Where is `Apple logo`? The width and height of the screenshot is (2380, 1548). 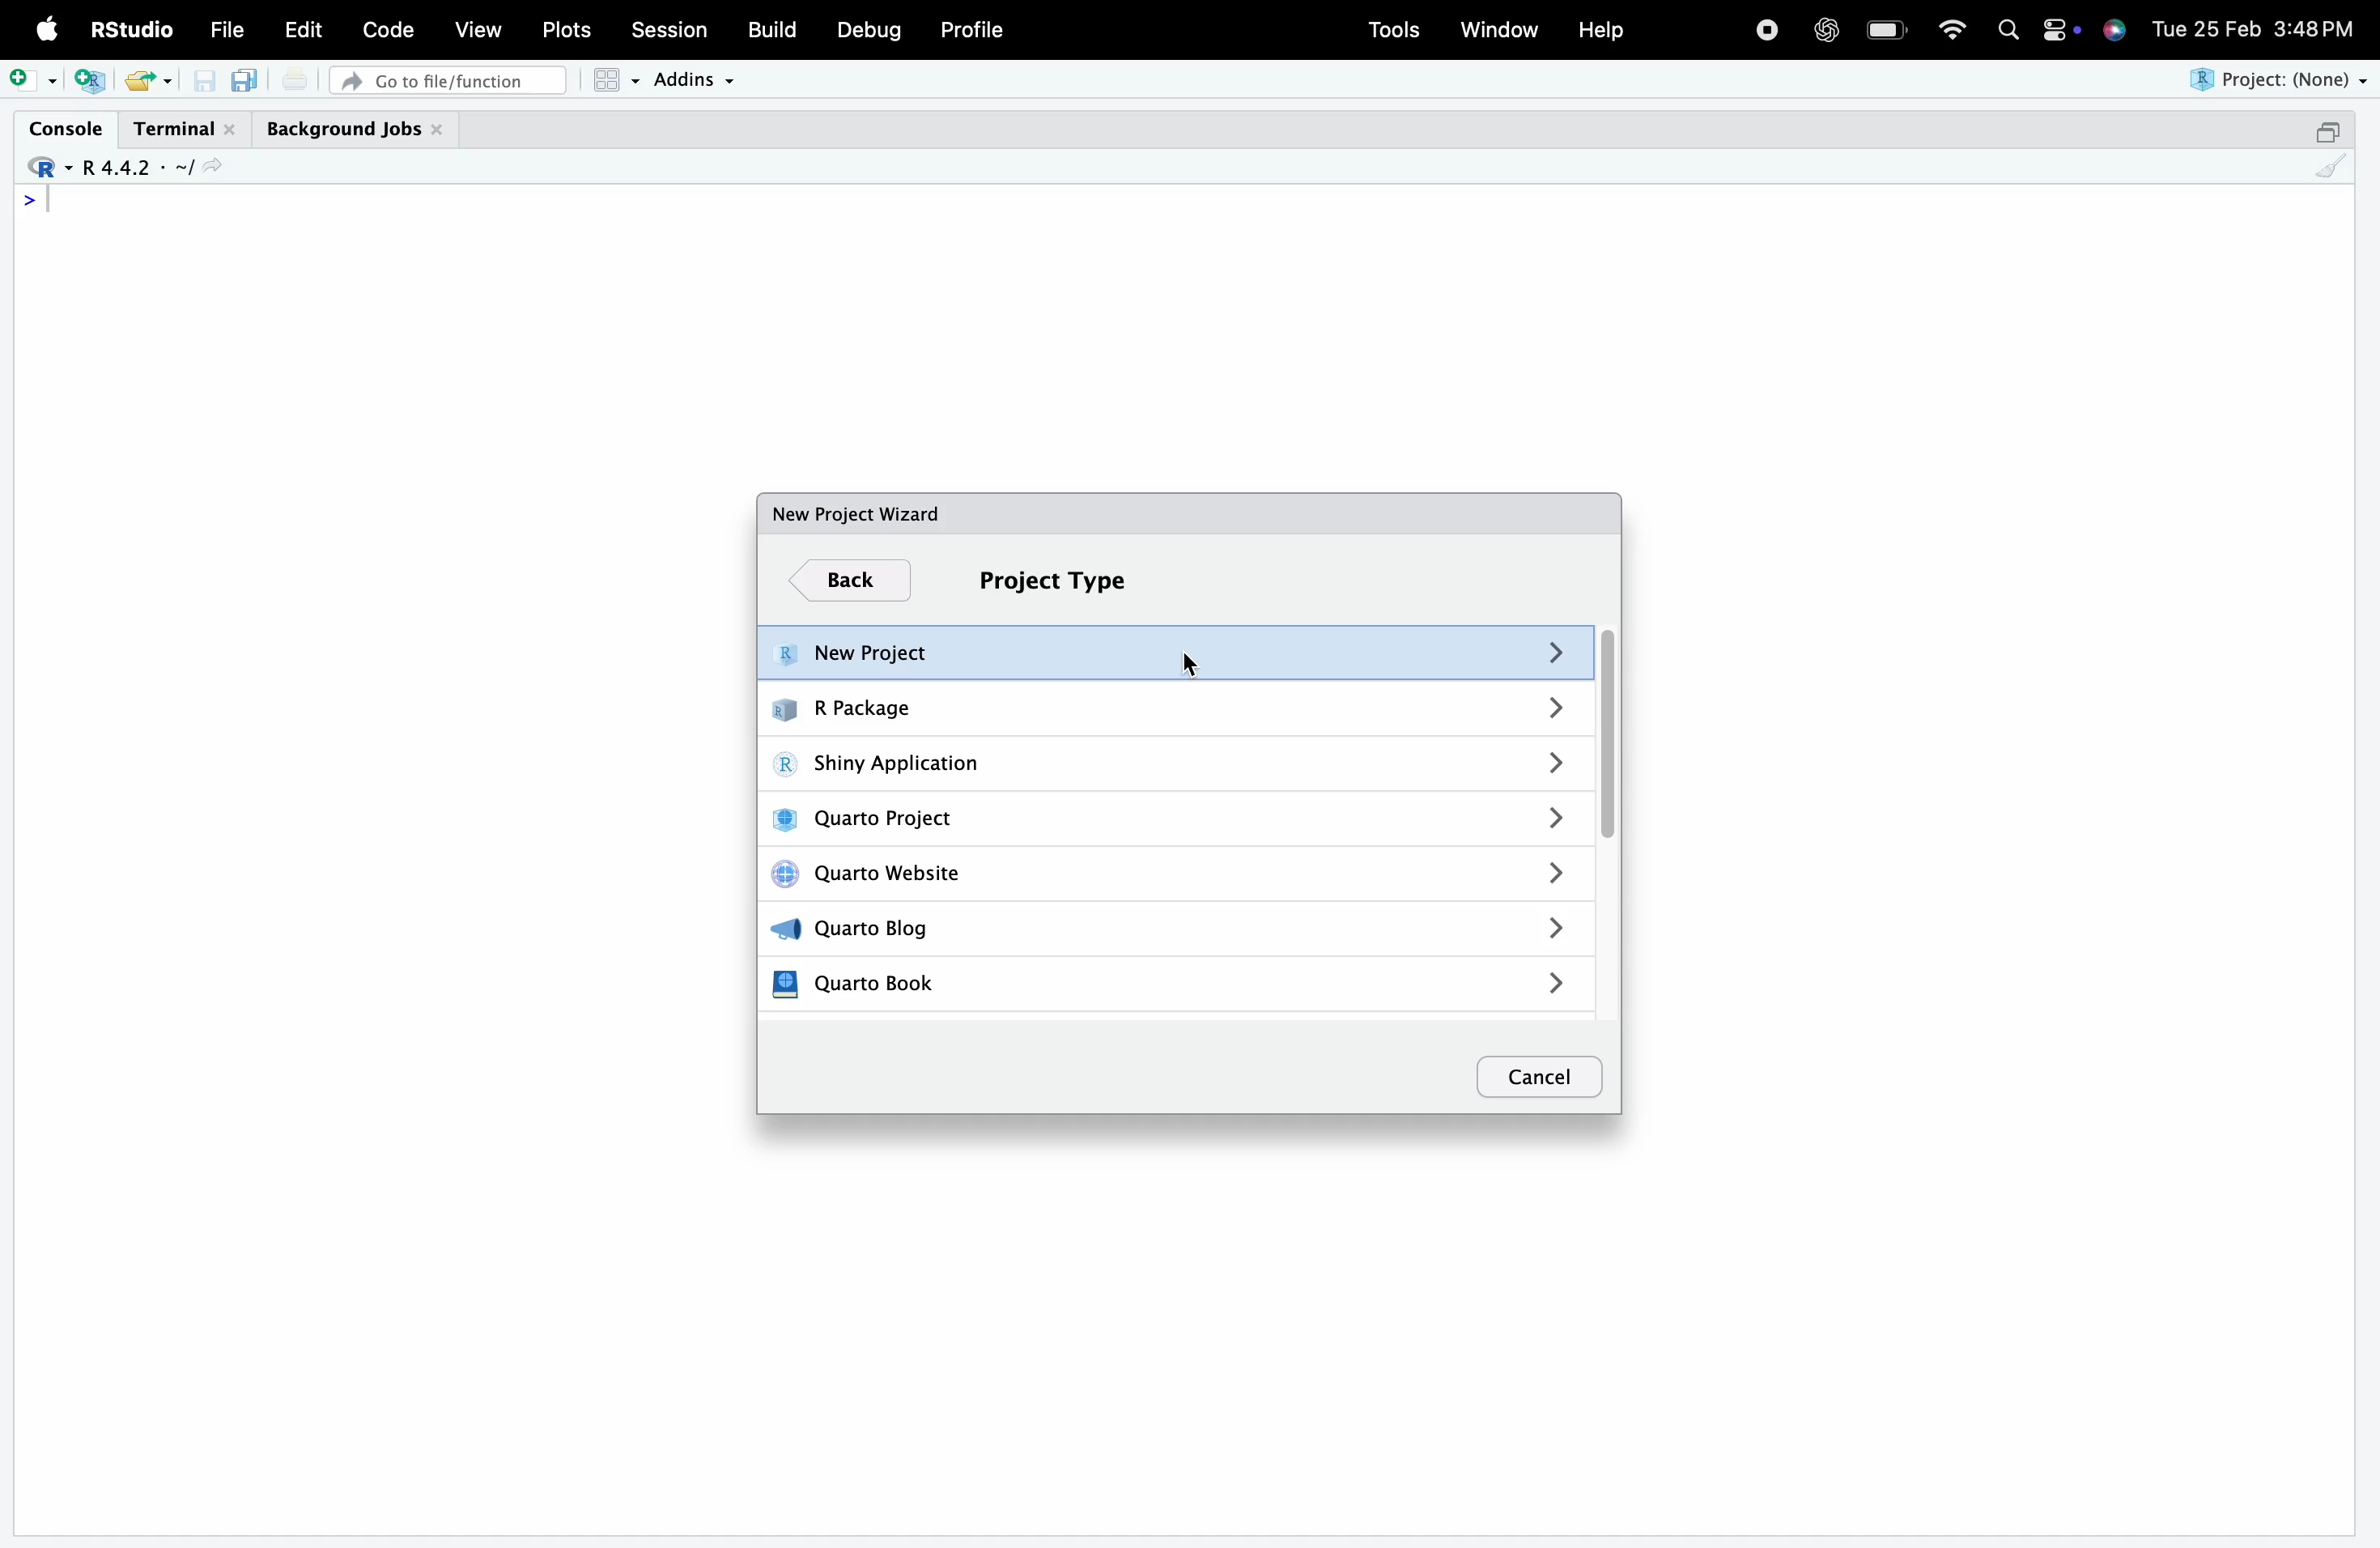 Apple logo is located at coordinates (48, 29).